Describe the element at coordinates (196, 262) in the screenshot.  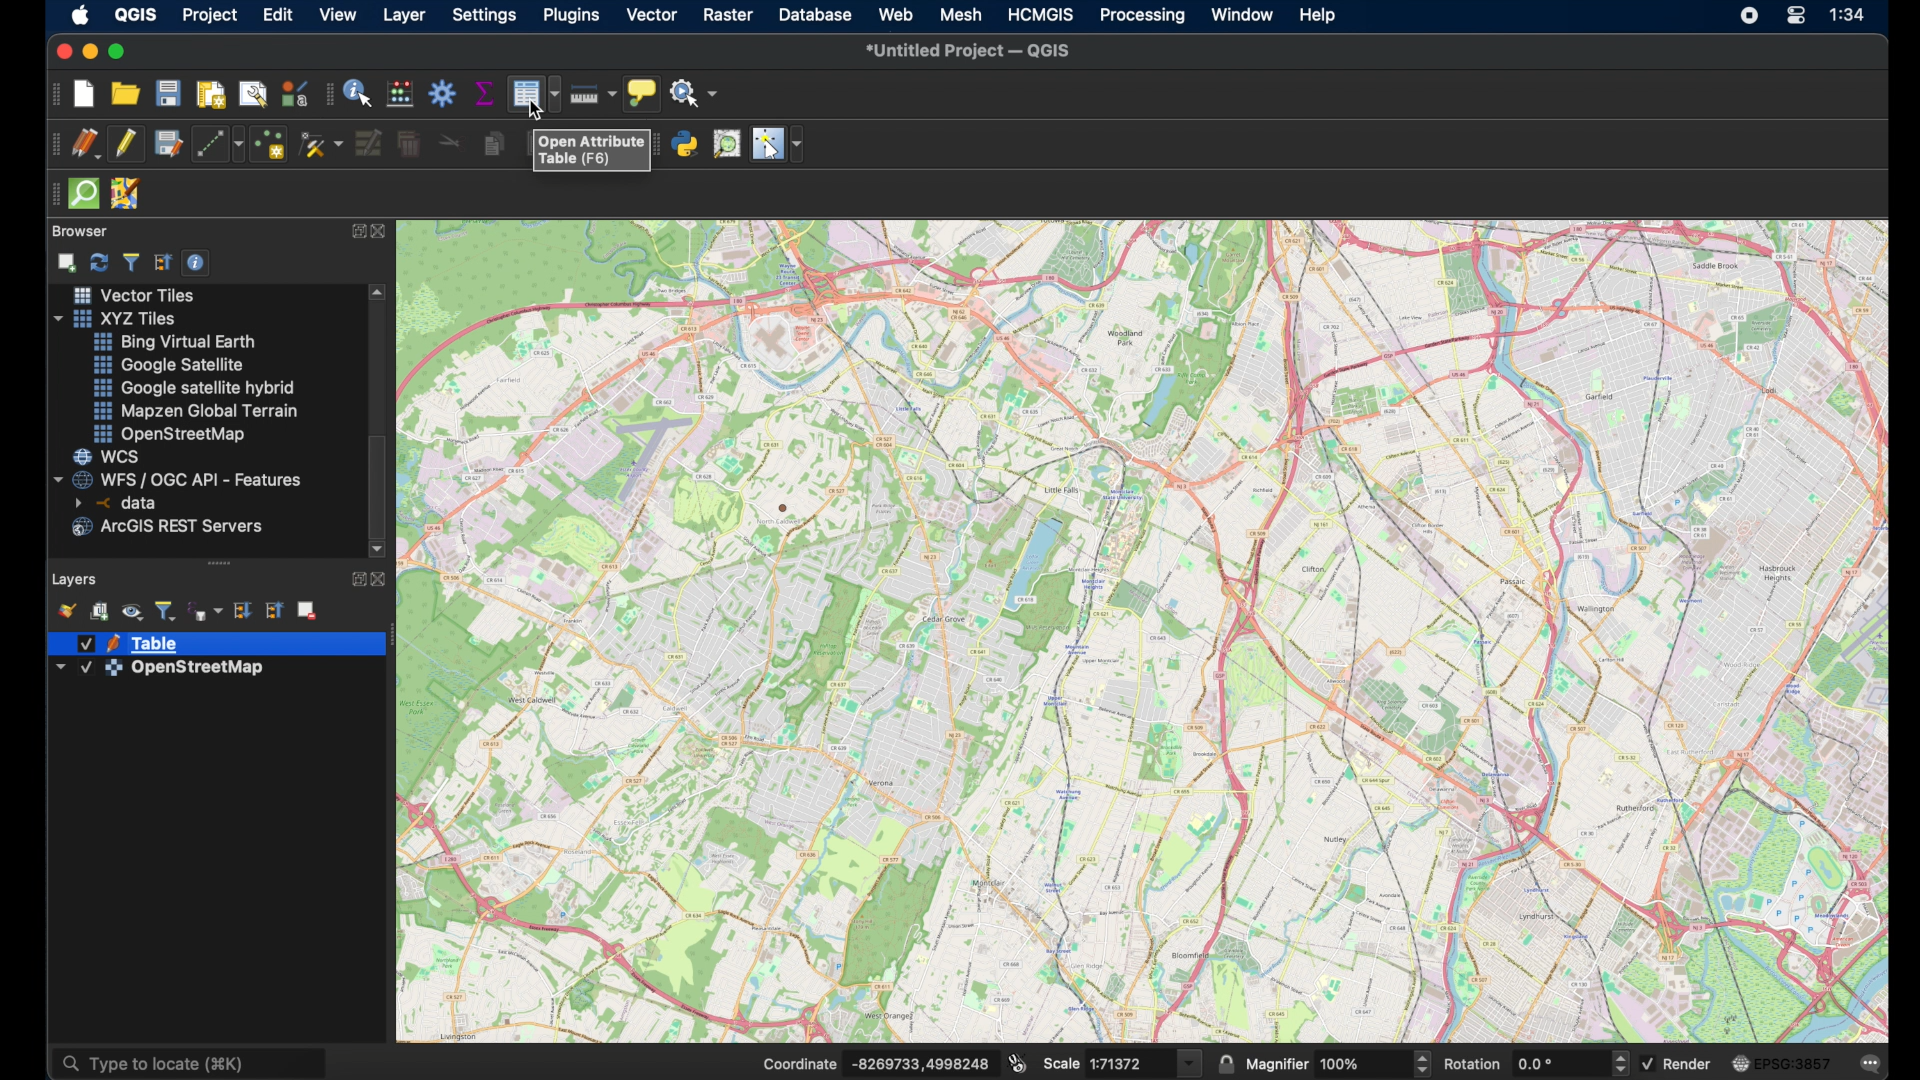
I see `enable/disable proeprties widget` at that location.